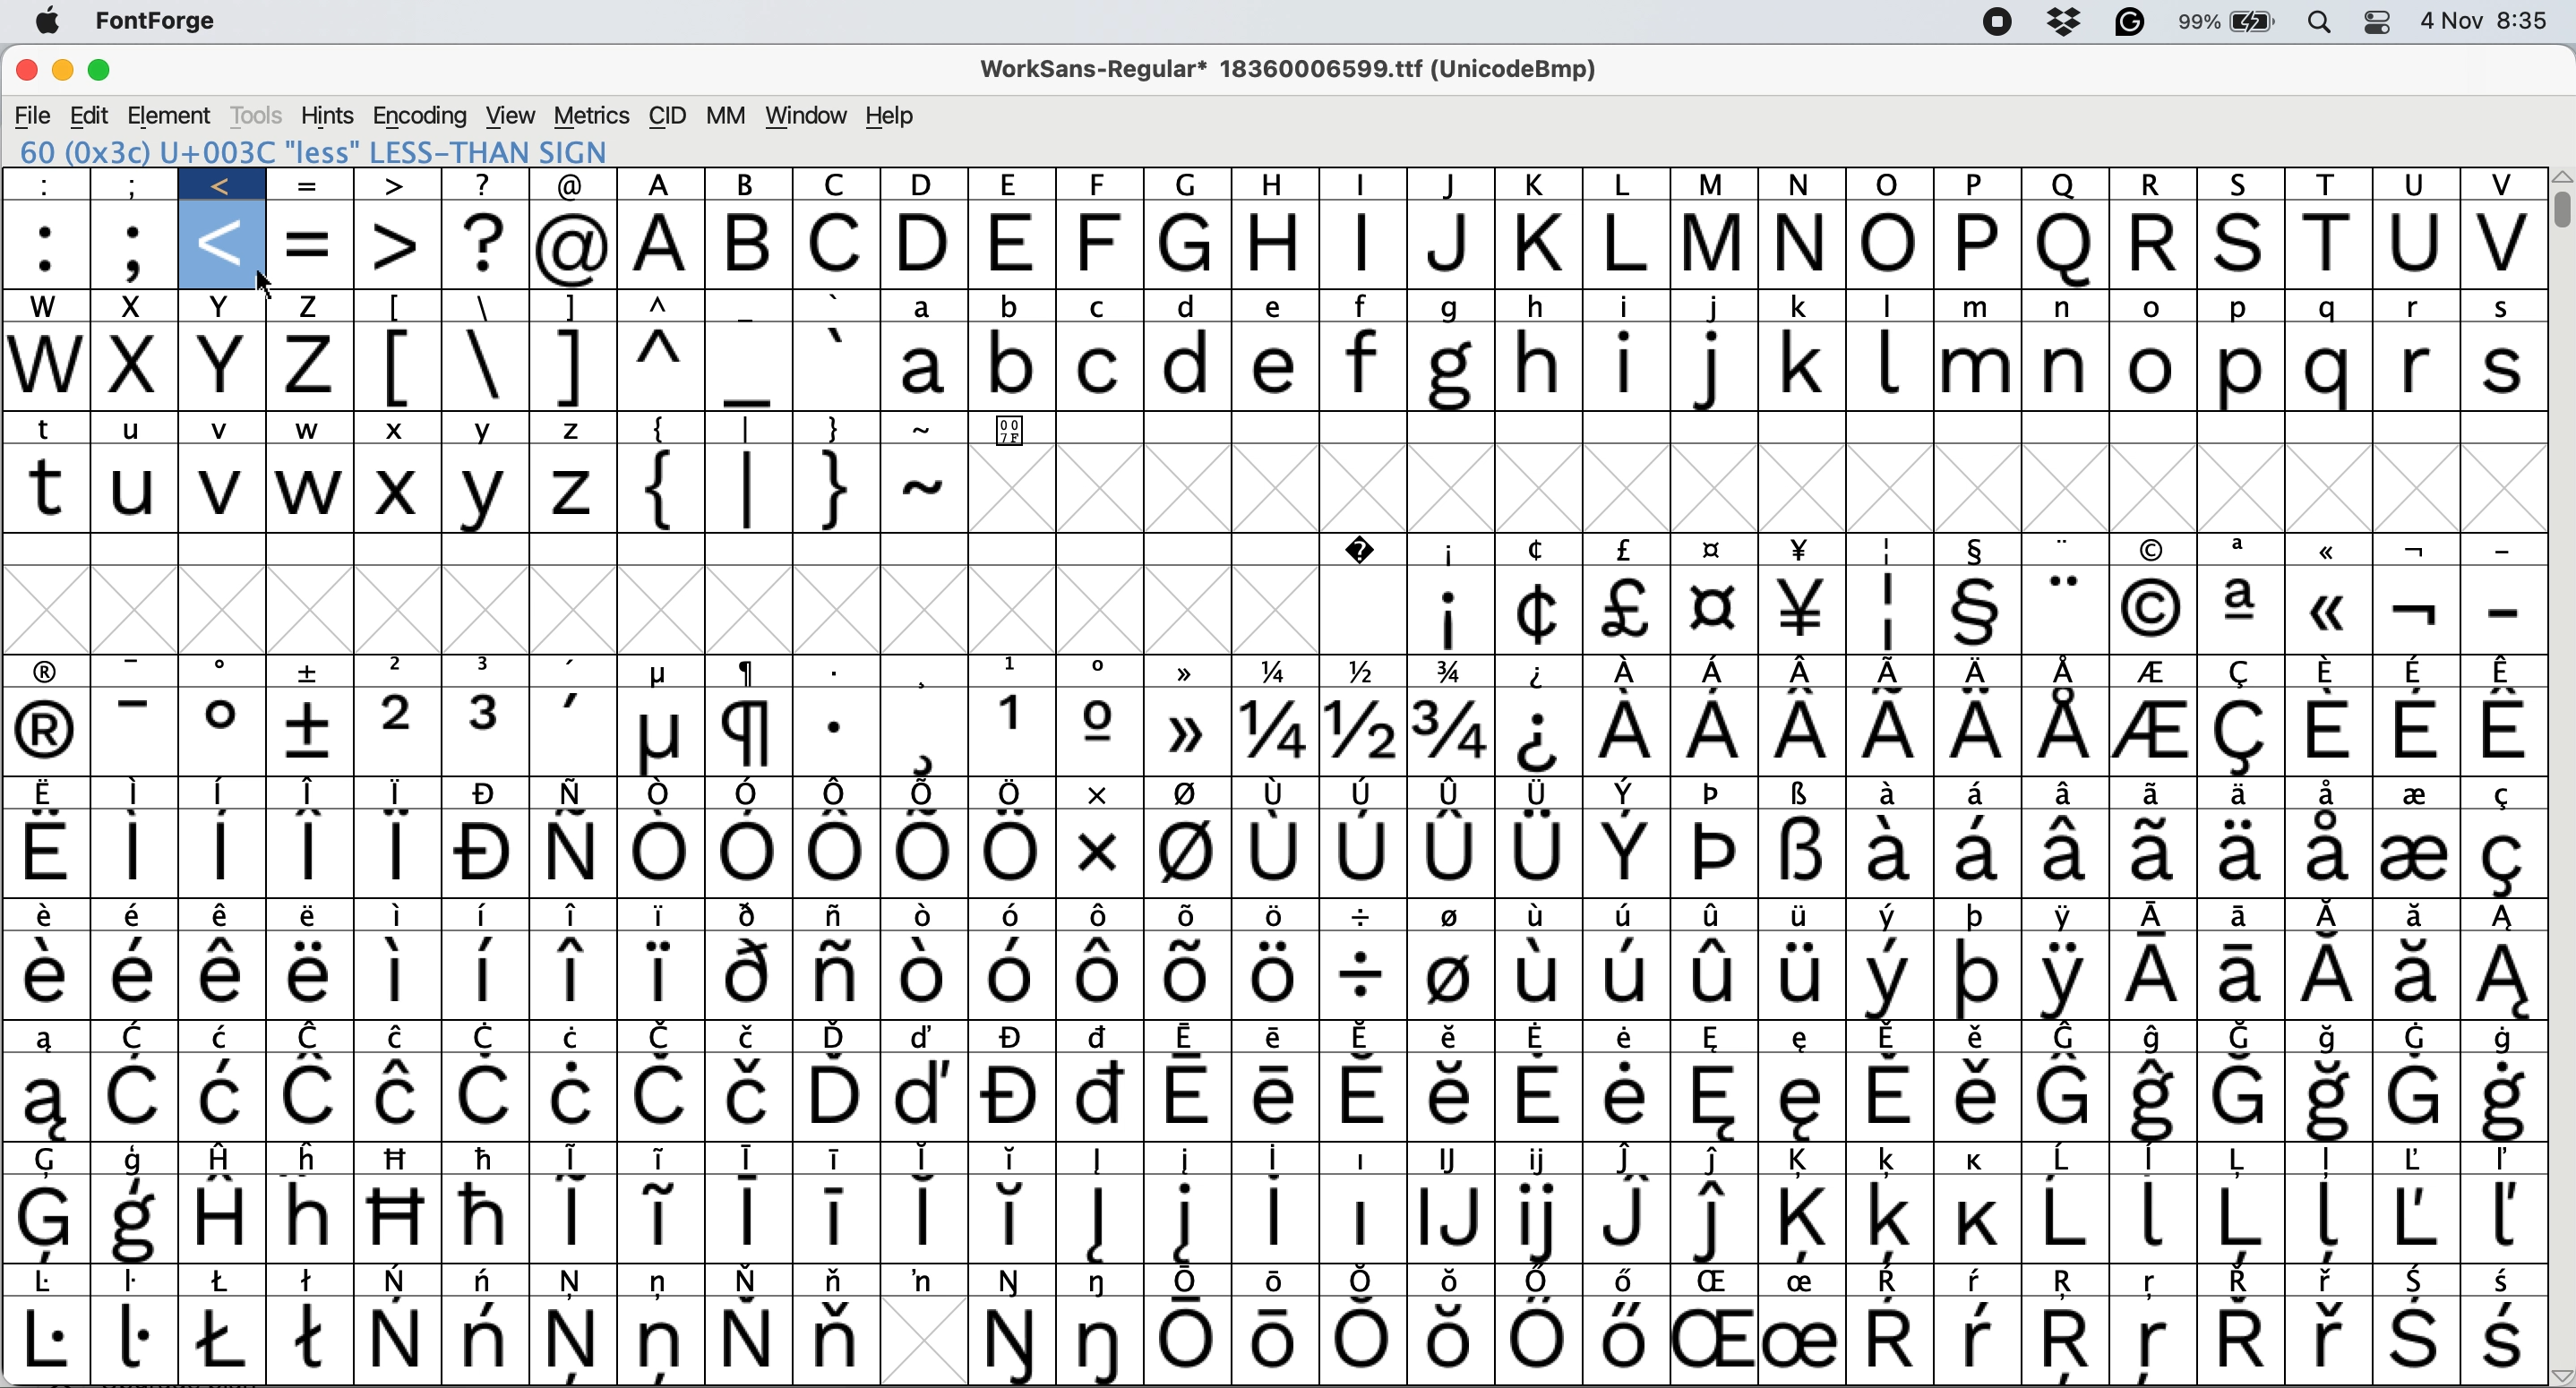 This screenshot has width=2576, height=1388. What do you see at coordinates (224, 488) in the screenshot?
I see `v` at bounding box center [224, 488].